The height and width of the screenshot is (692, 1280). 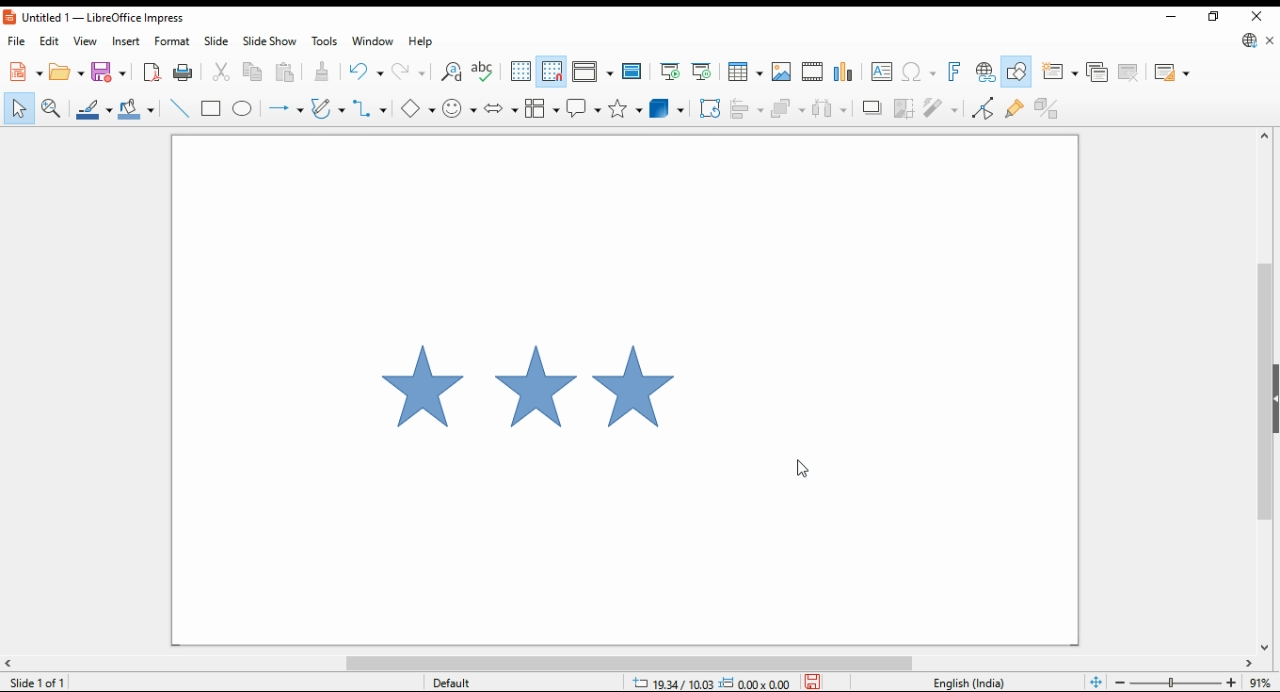 What do you see at coordinates (746, 70) in the screenshot?
I see `insert tables` at bounding box center [746, 70].